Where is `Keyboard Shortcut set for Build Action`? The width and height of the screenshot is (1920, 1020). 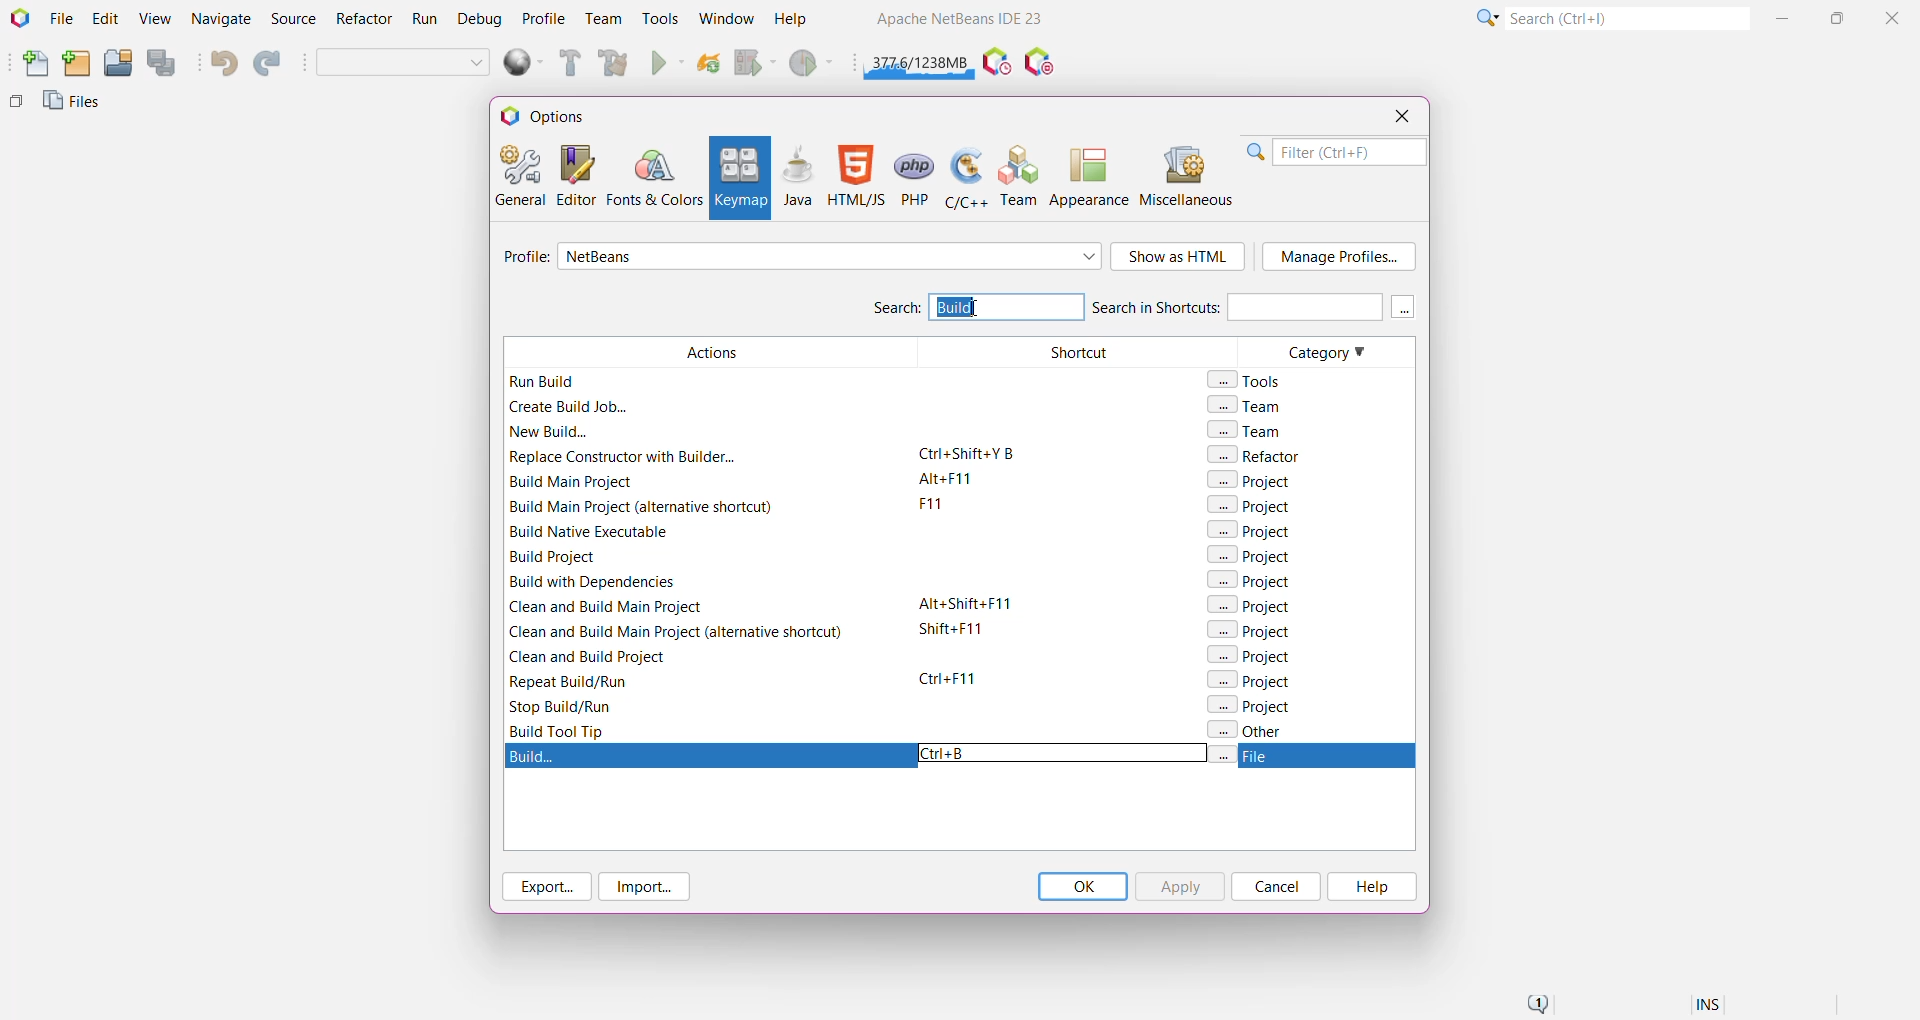 Keyboard Shortcut set for Build Action is located at coordinates (957, 756).